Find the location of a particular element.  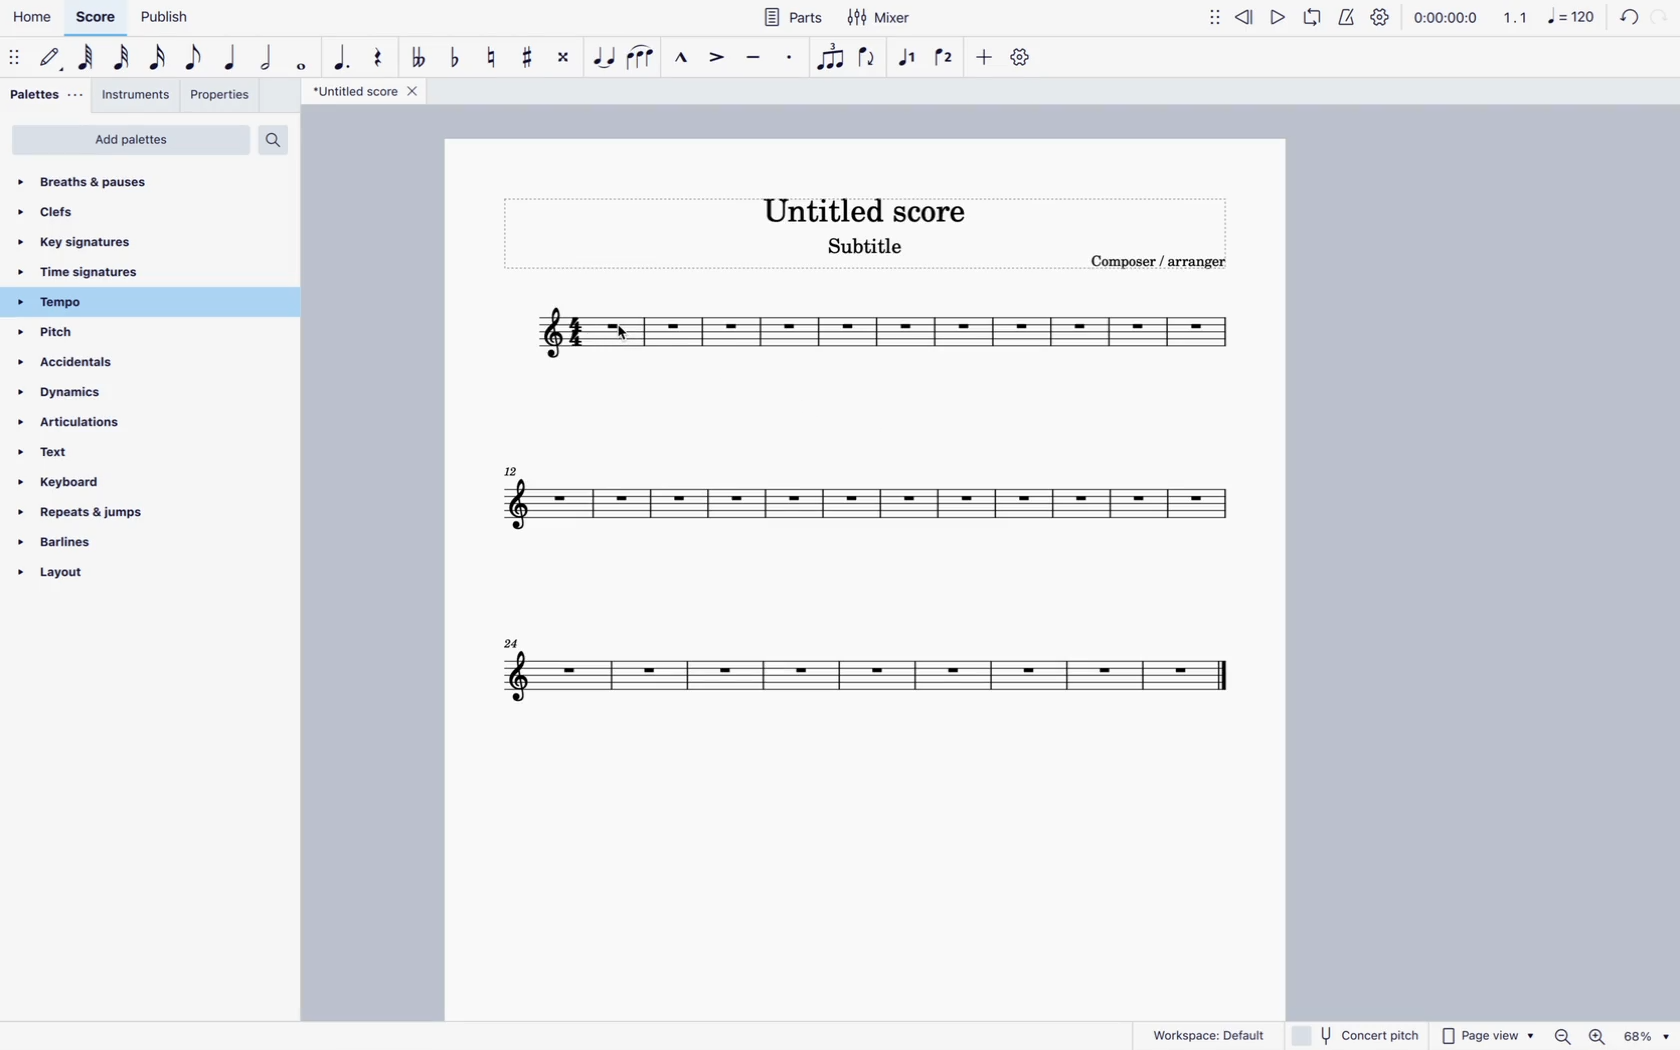

repeats & jumps is located at coordinates (98, 514).